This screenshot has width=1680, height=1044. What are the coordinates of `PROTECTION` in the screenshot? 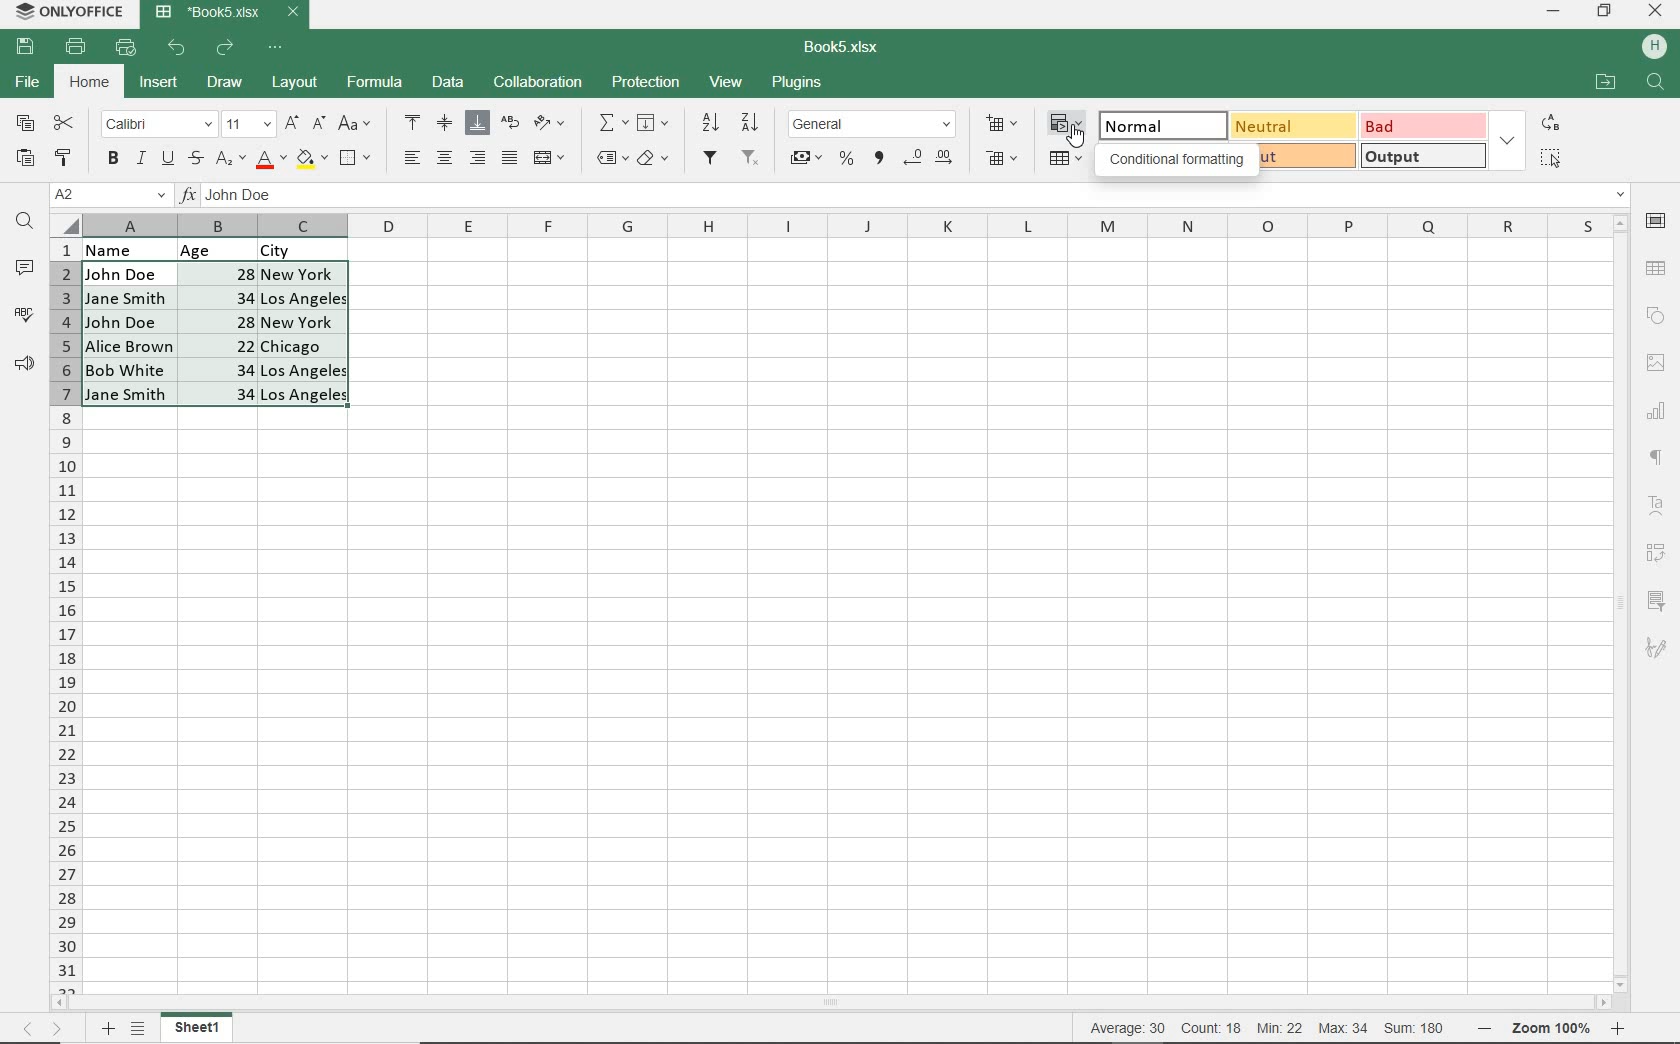 It's located at (646, 82).